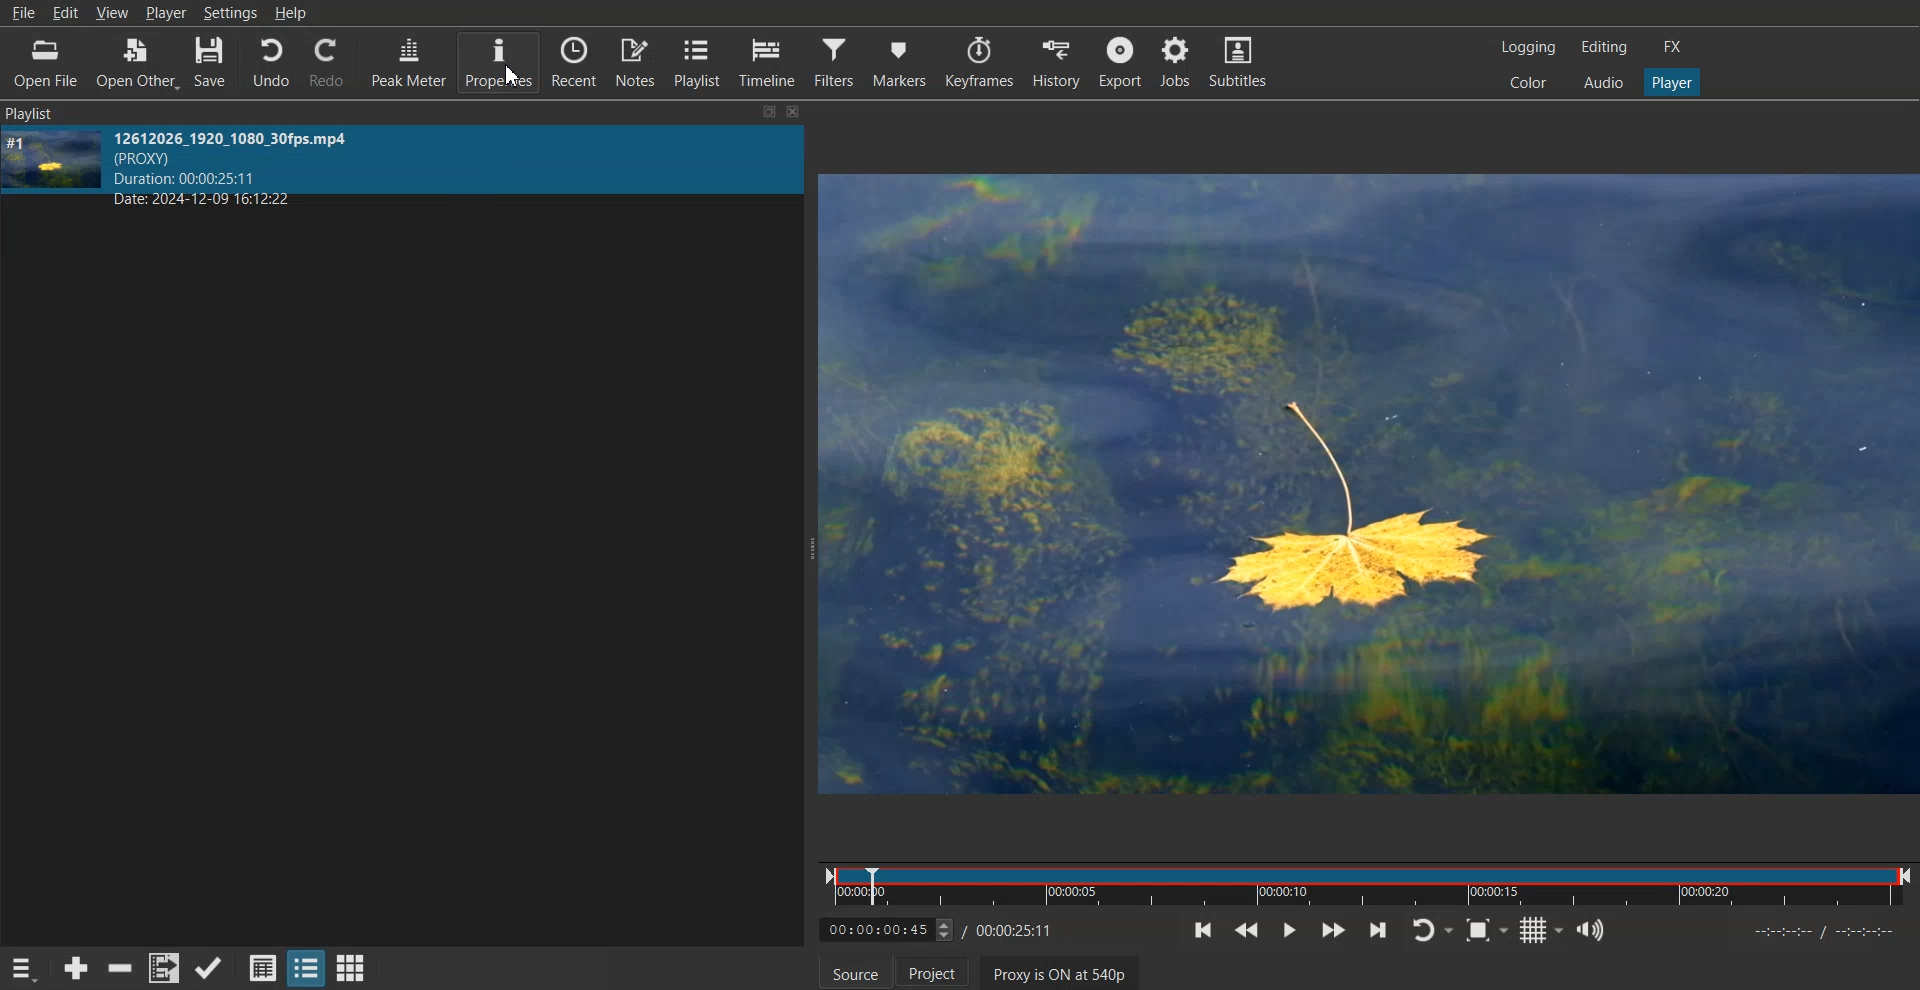  Describe the element at coordinates (932, 971) in the screenshot. I see `Project` at that location.